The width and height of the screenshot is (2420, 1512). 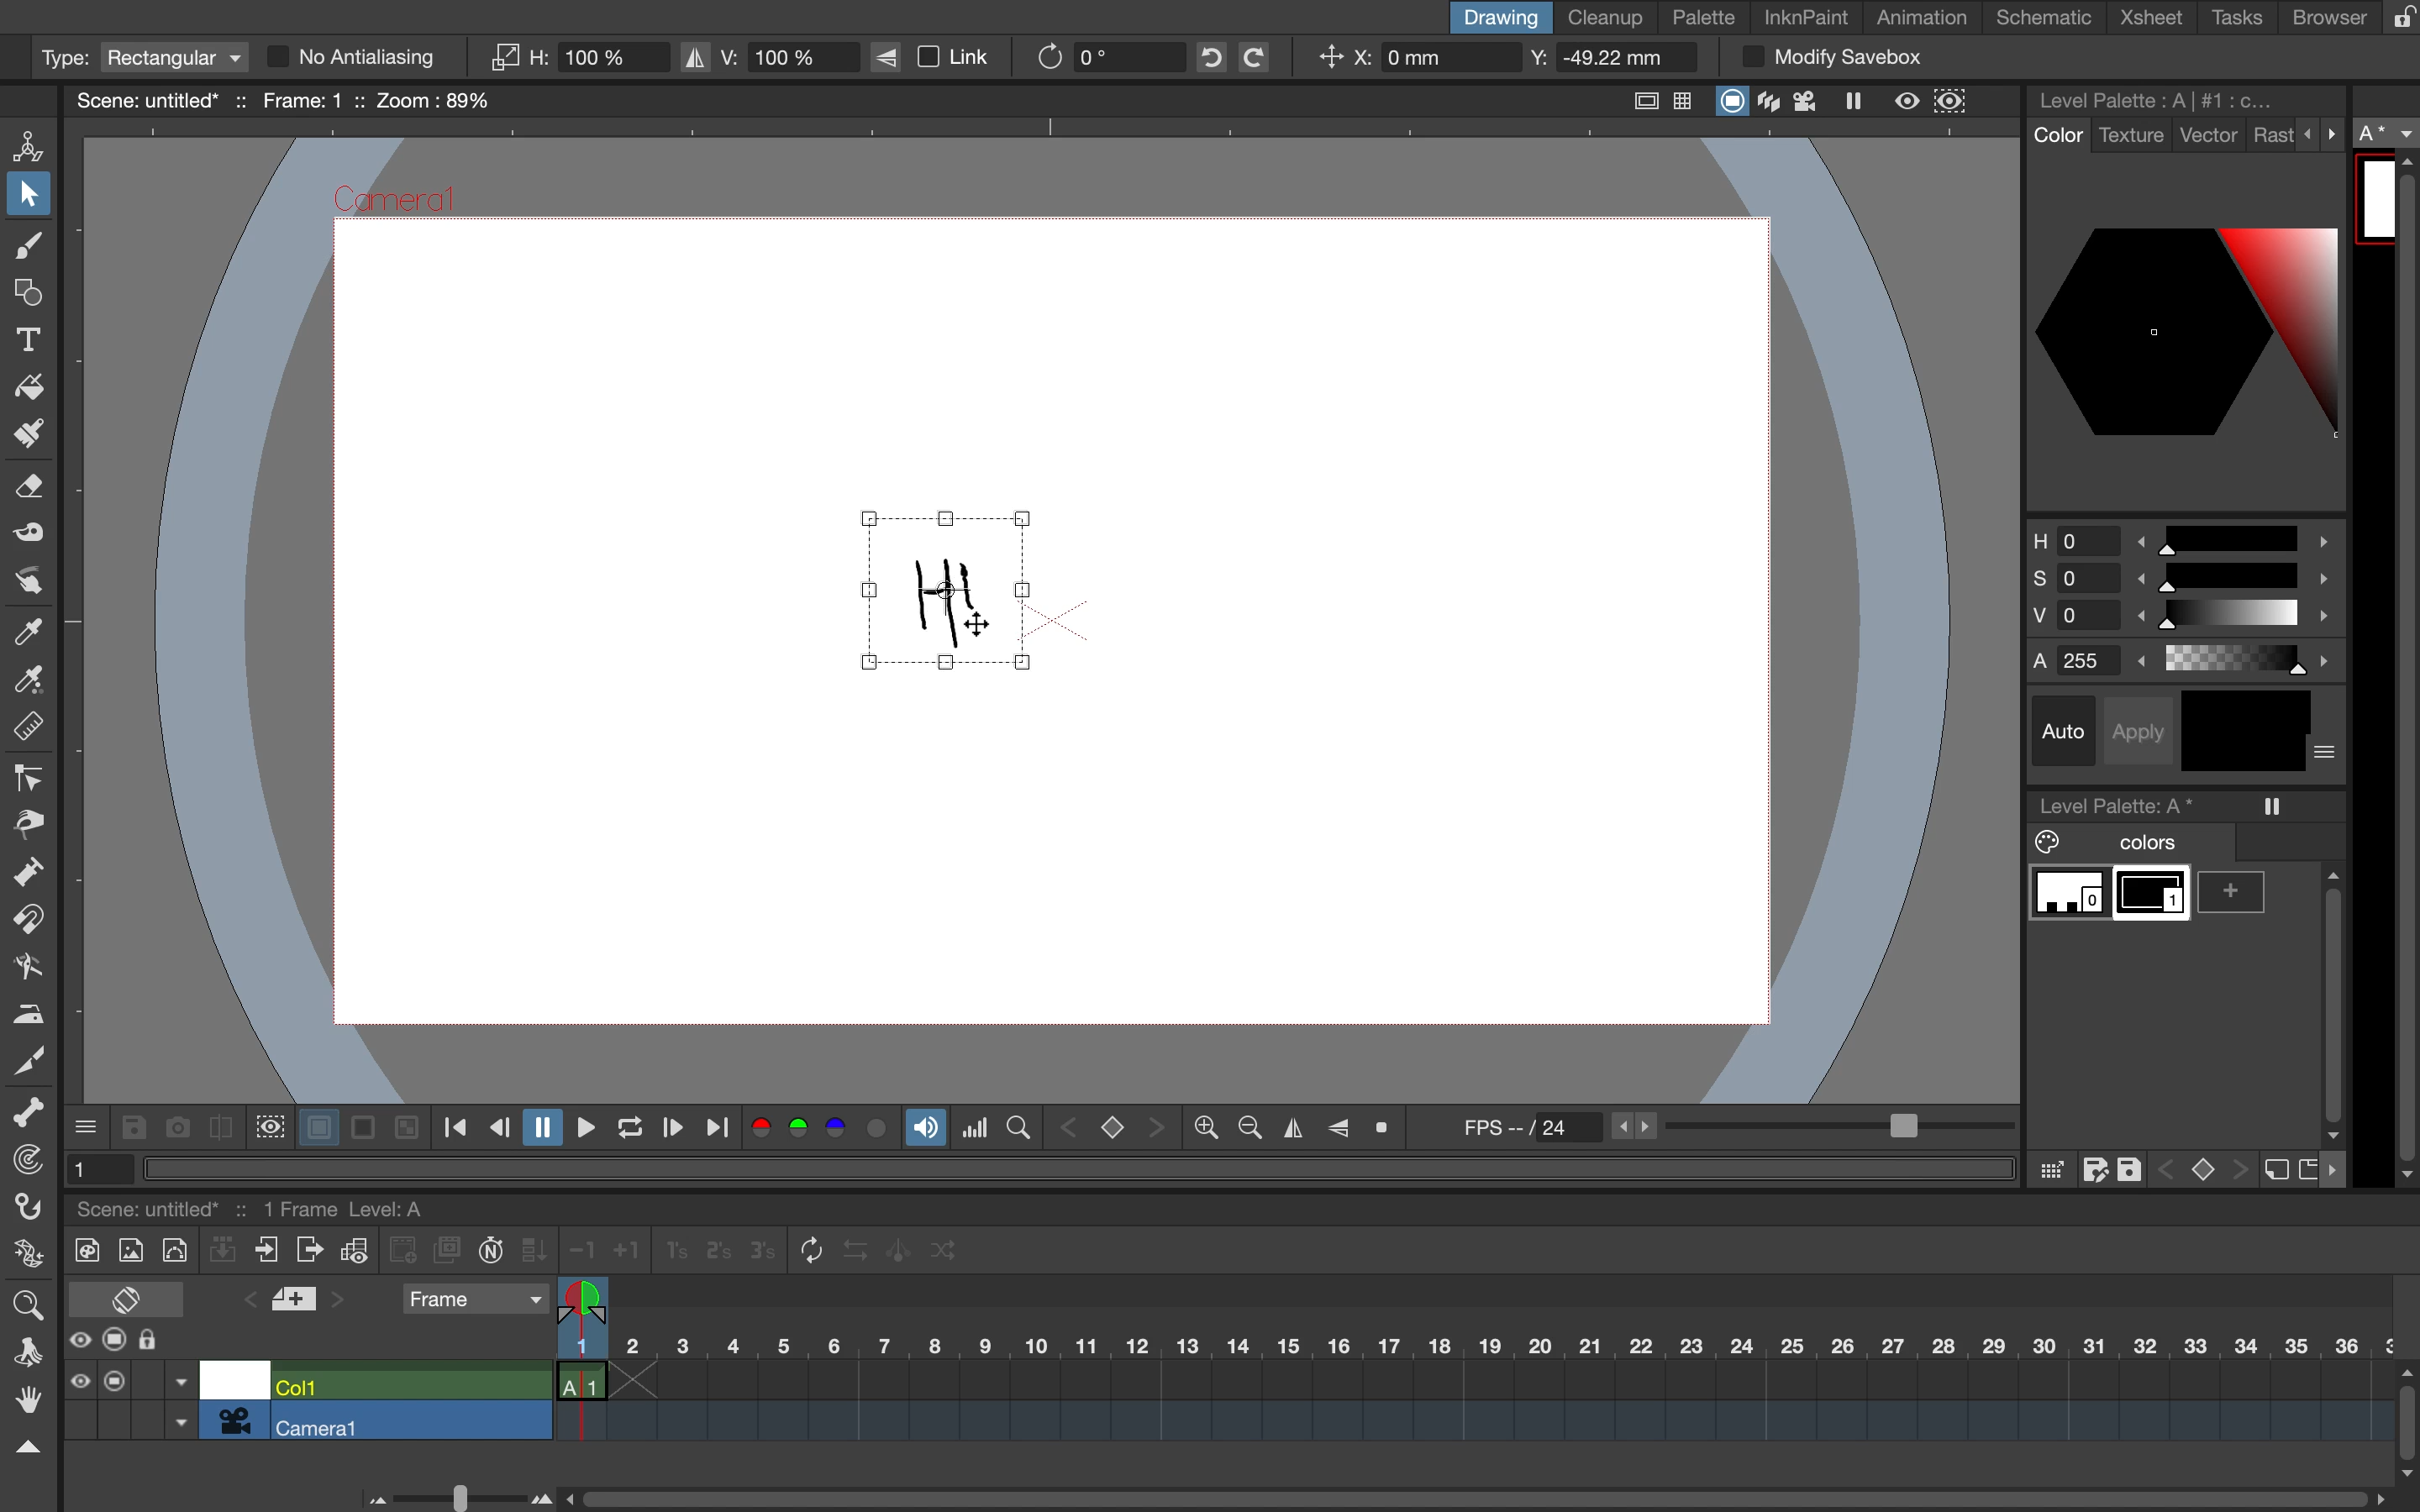 What do you see at coordinates (276, 1205) in the screenshot?
I see `scene and scene details` at bounding box center [276, 1205].